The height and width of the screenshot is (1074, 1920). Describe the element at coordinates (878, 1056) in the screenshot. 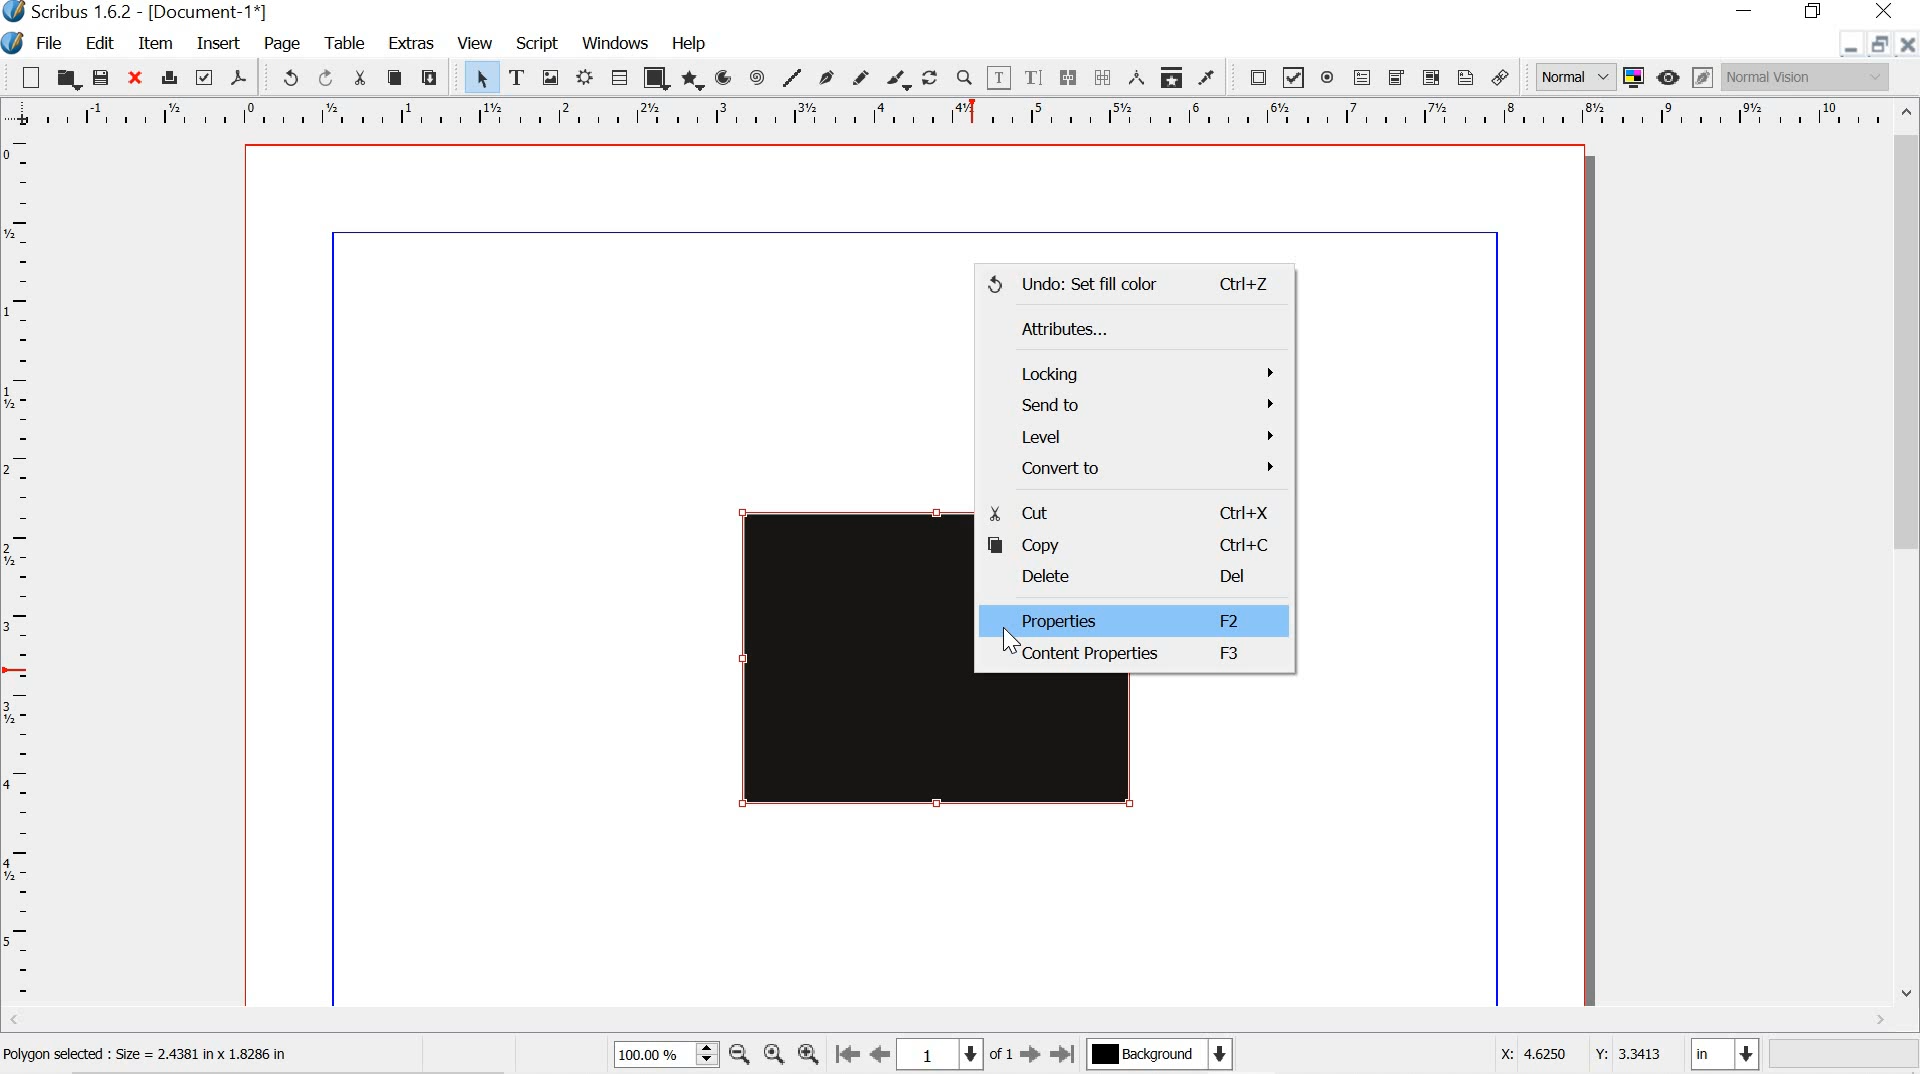

I see `go to previous page` at that location.